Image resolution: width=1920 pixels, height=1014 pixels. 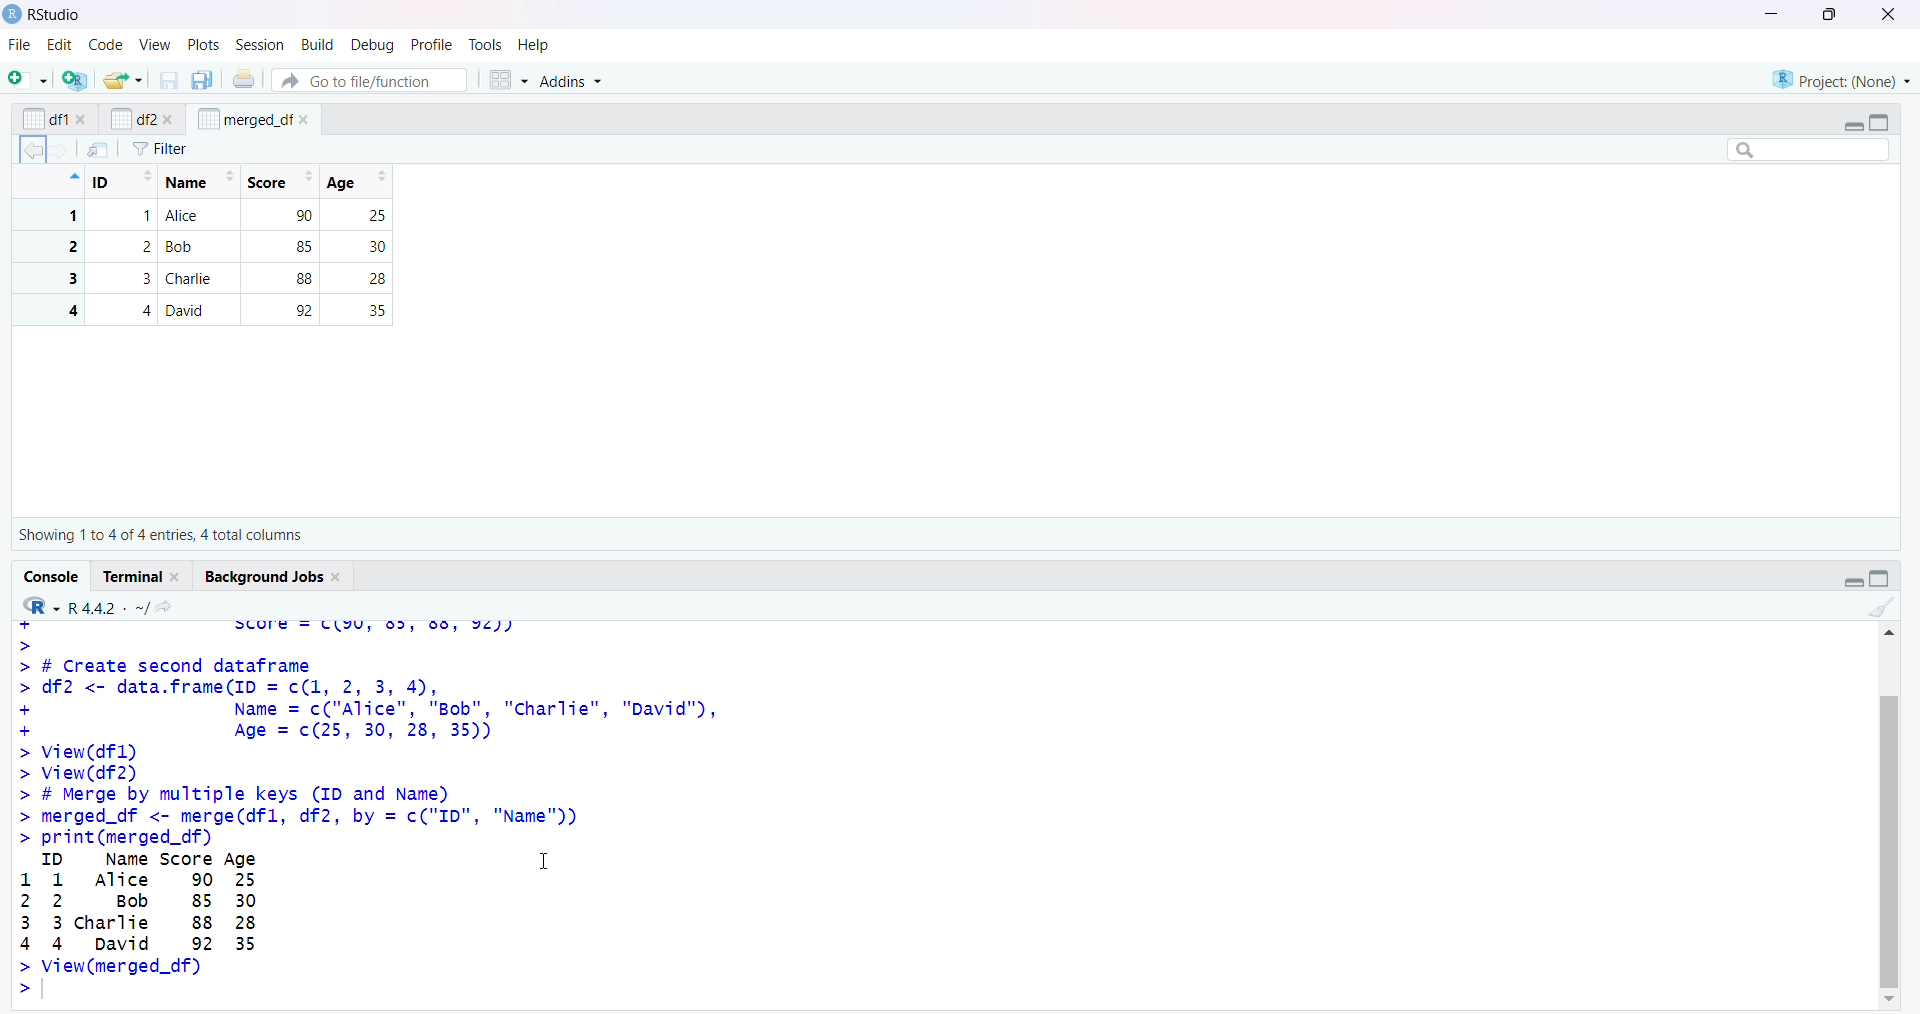 I want to click on grid, so click(x=509, y=80).